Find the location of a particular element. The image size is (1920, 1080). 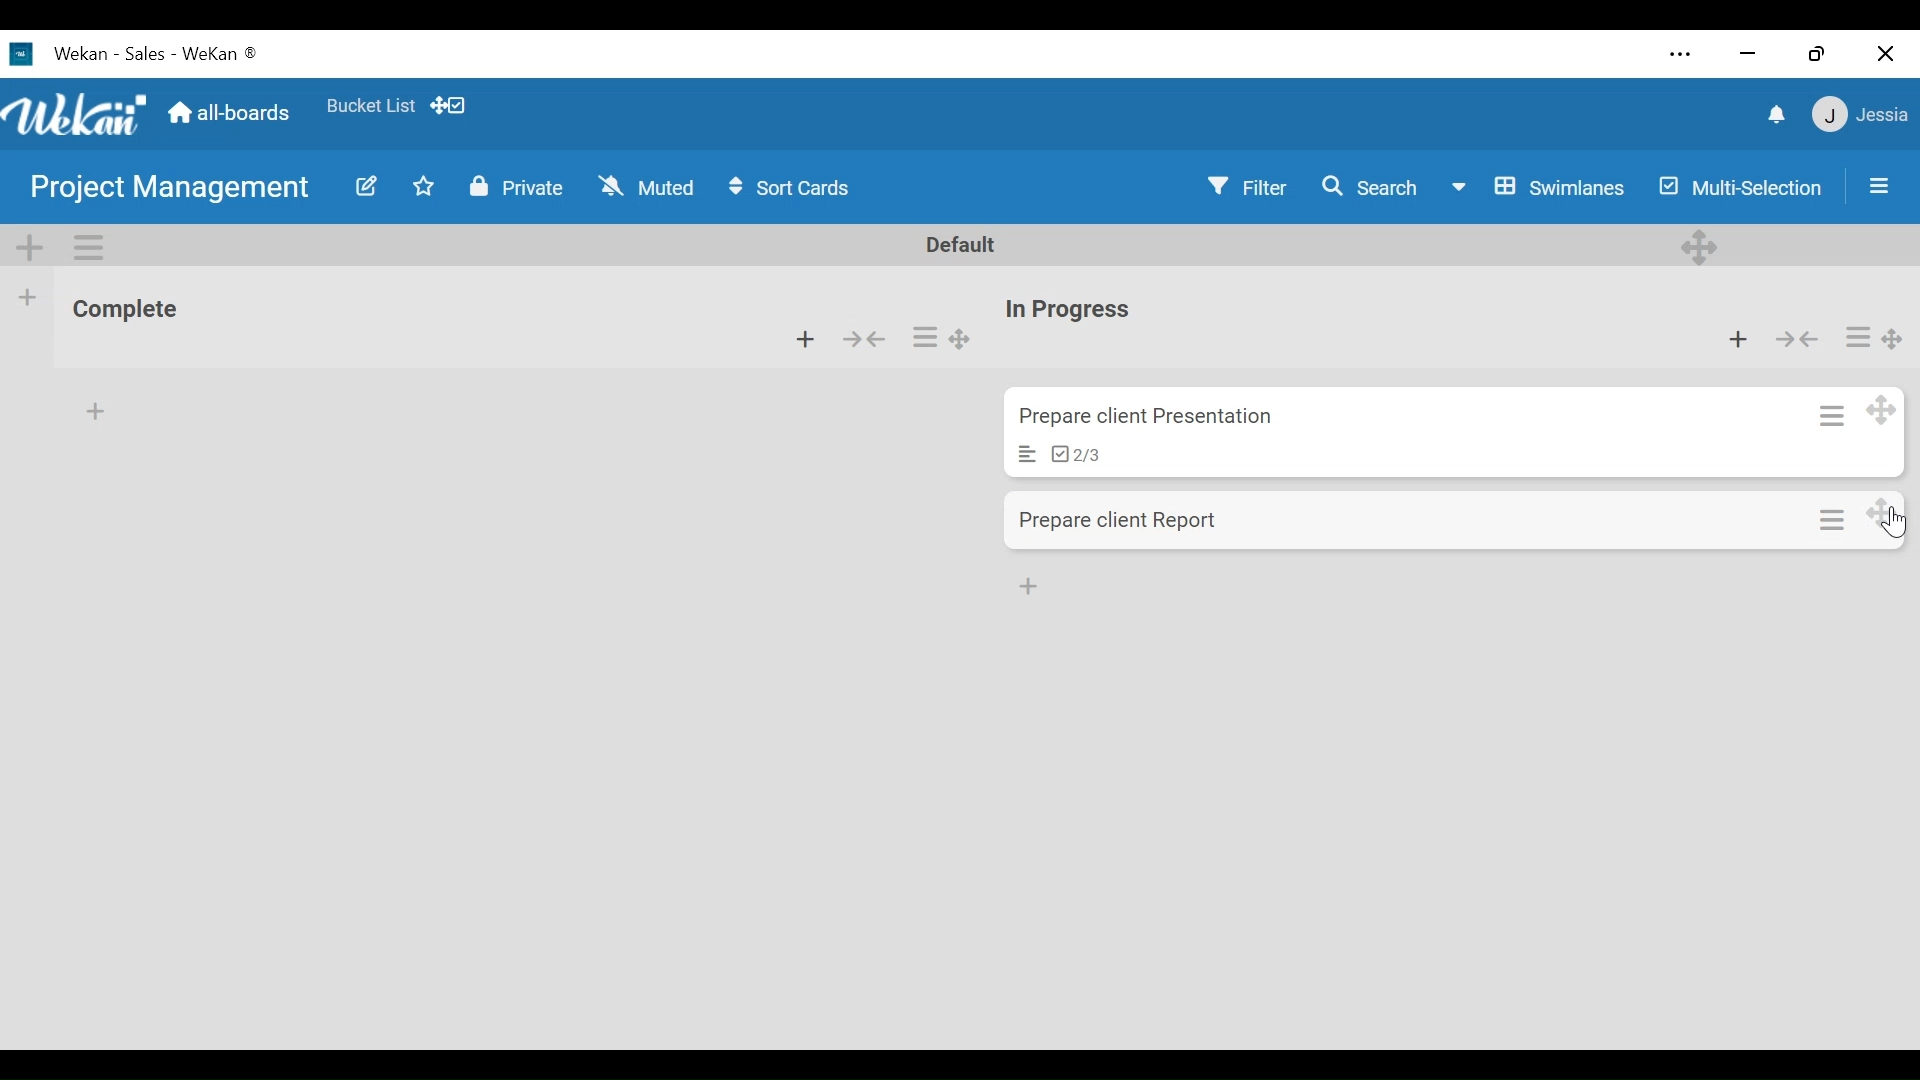

Edit is located at coordinates (368, 186).